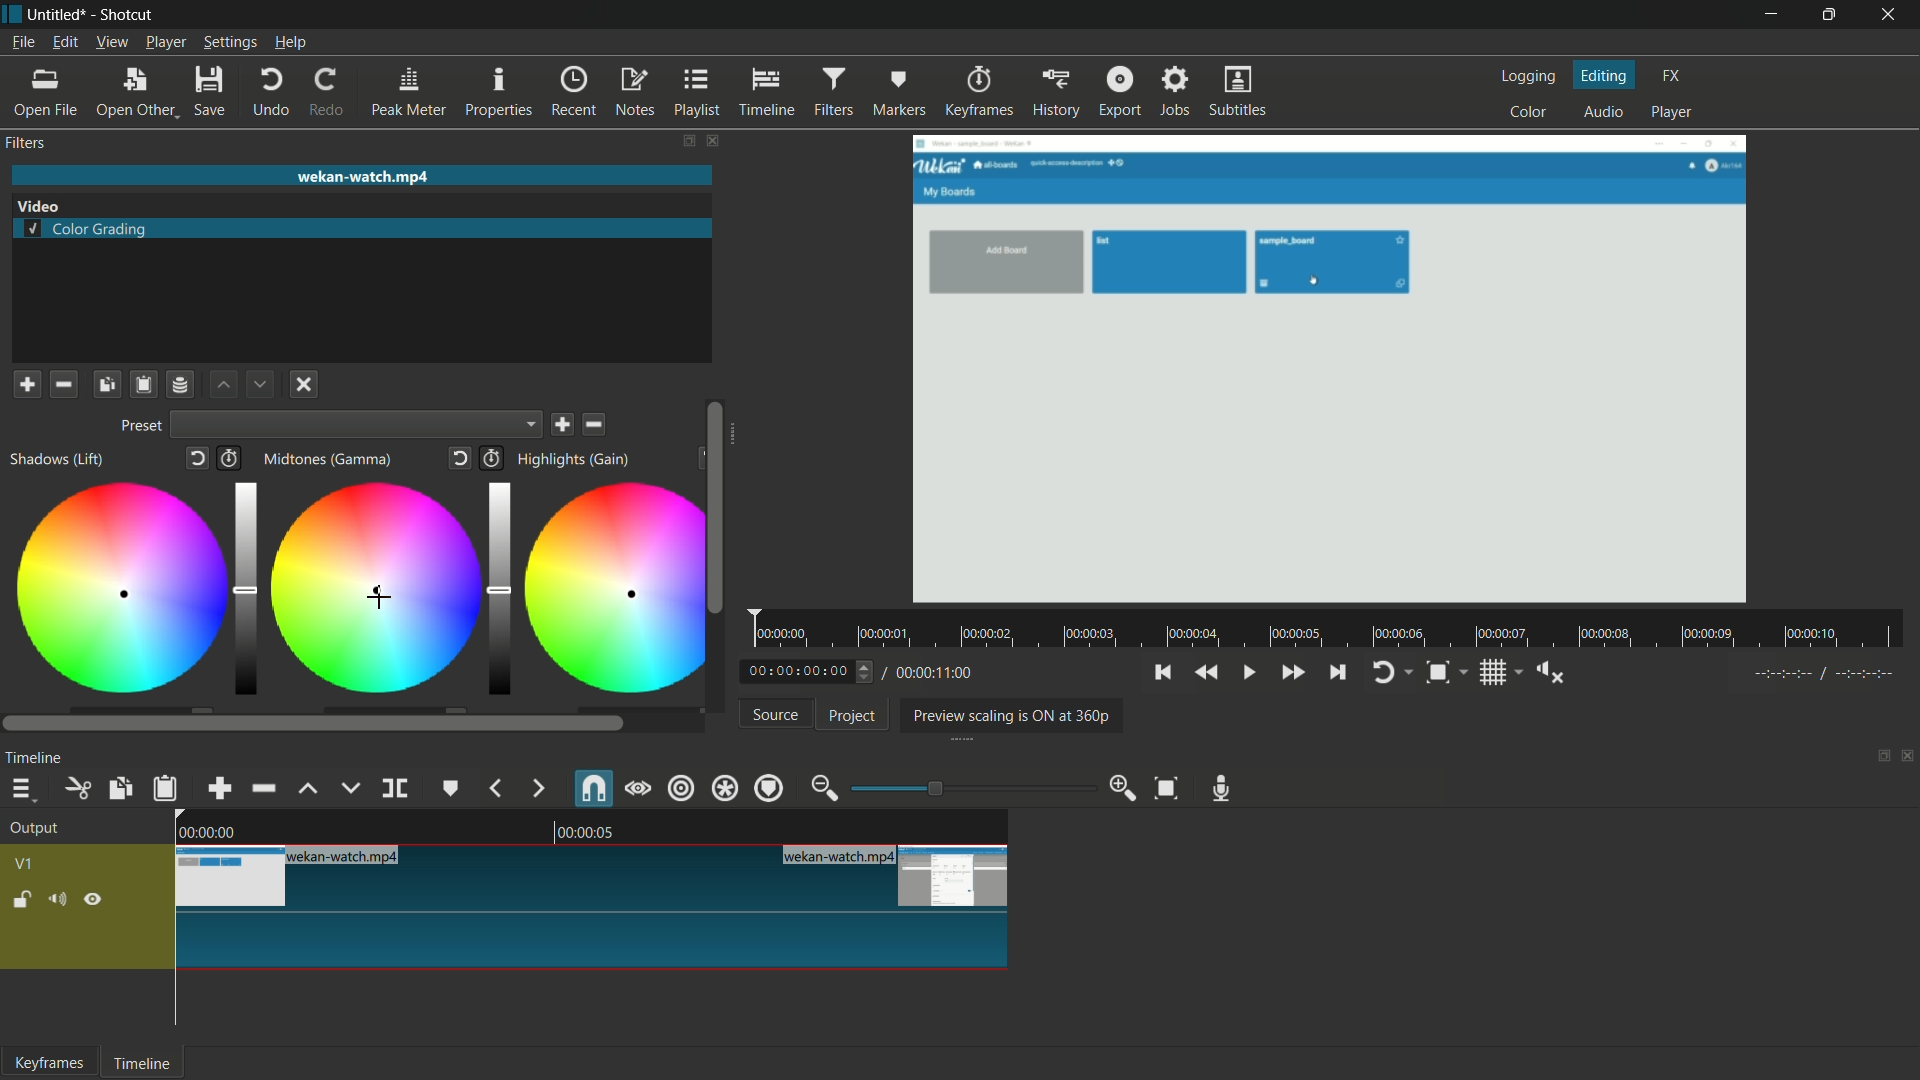  Describe the element at coordinates (728, 494) in the screenshot. I see `scroll bar` at that location.